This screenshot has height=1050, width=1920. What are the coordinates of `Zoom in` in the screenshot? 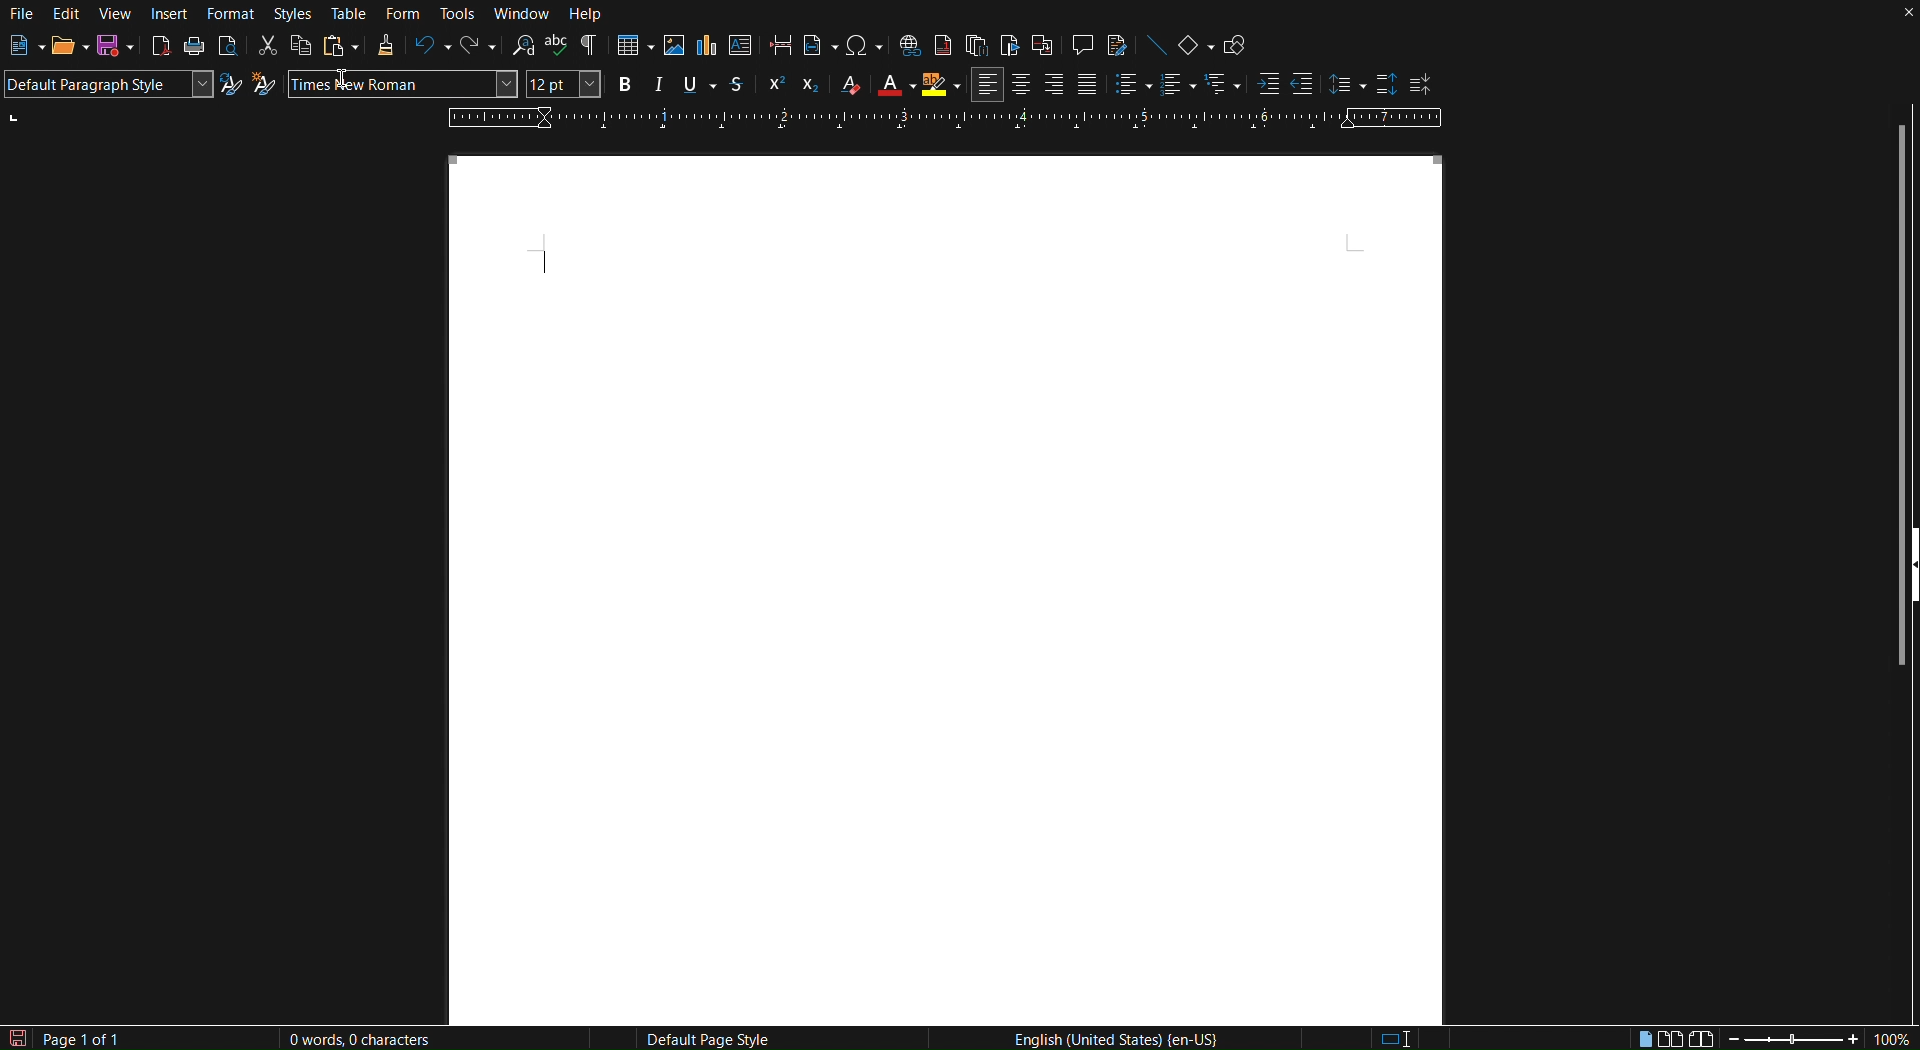 It's located at (1848, 1037).